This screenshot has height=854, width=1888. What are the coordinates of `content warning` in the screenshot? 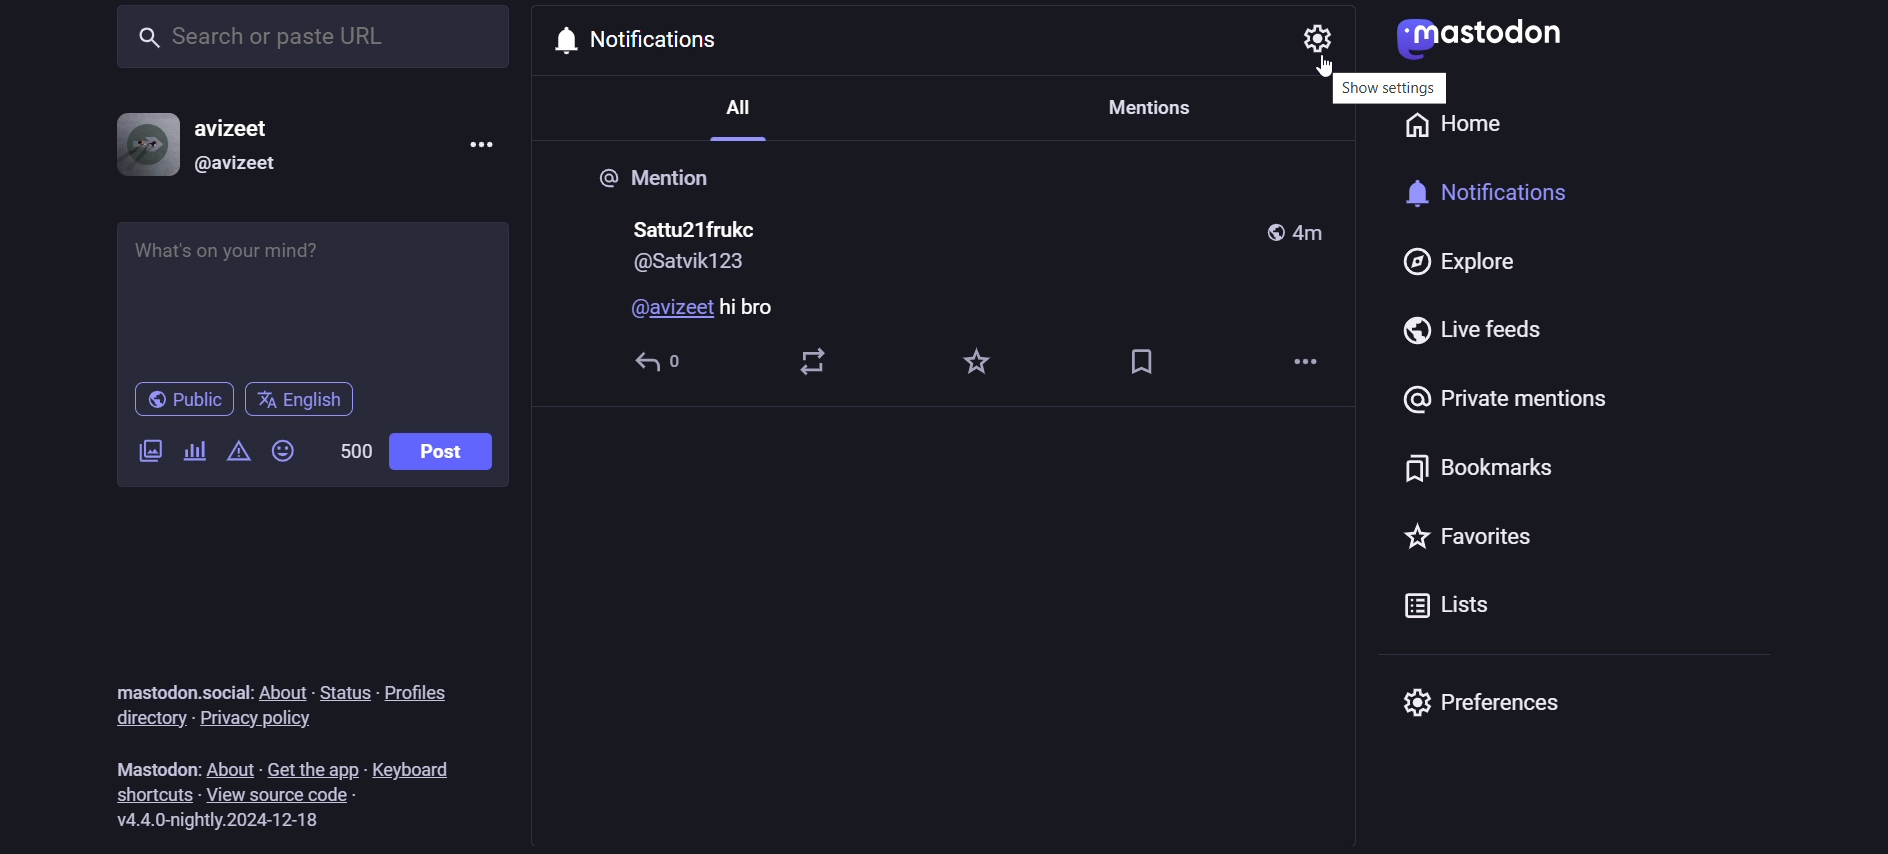 It's located at (239, 450).